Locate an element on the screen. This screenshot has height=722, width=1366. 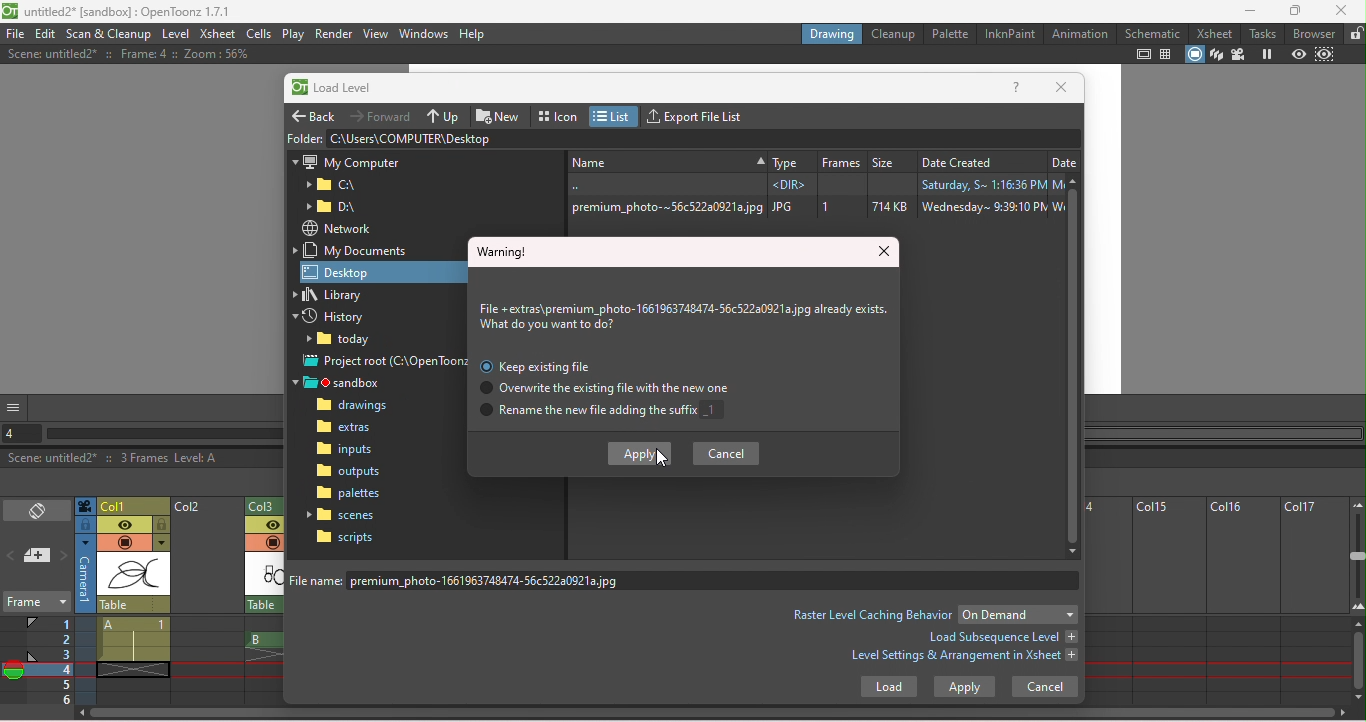
Date created is located at coordinates (980, 159).